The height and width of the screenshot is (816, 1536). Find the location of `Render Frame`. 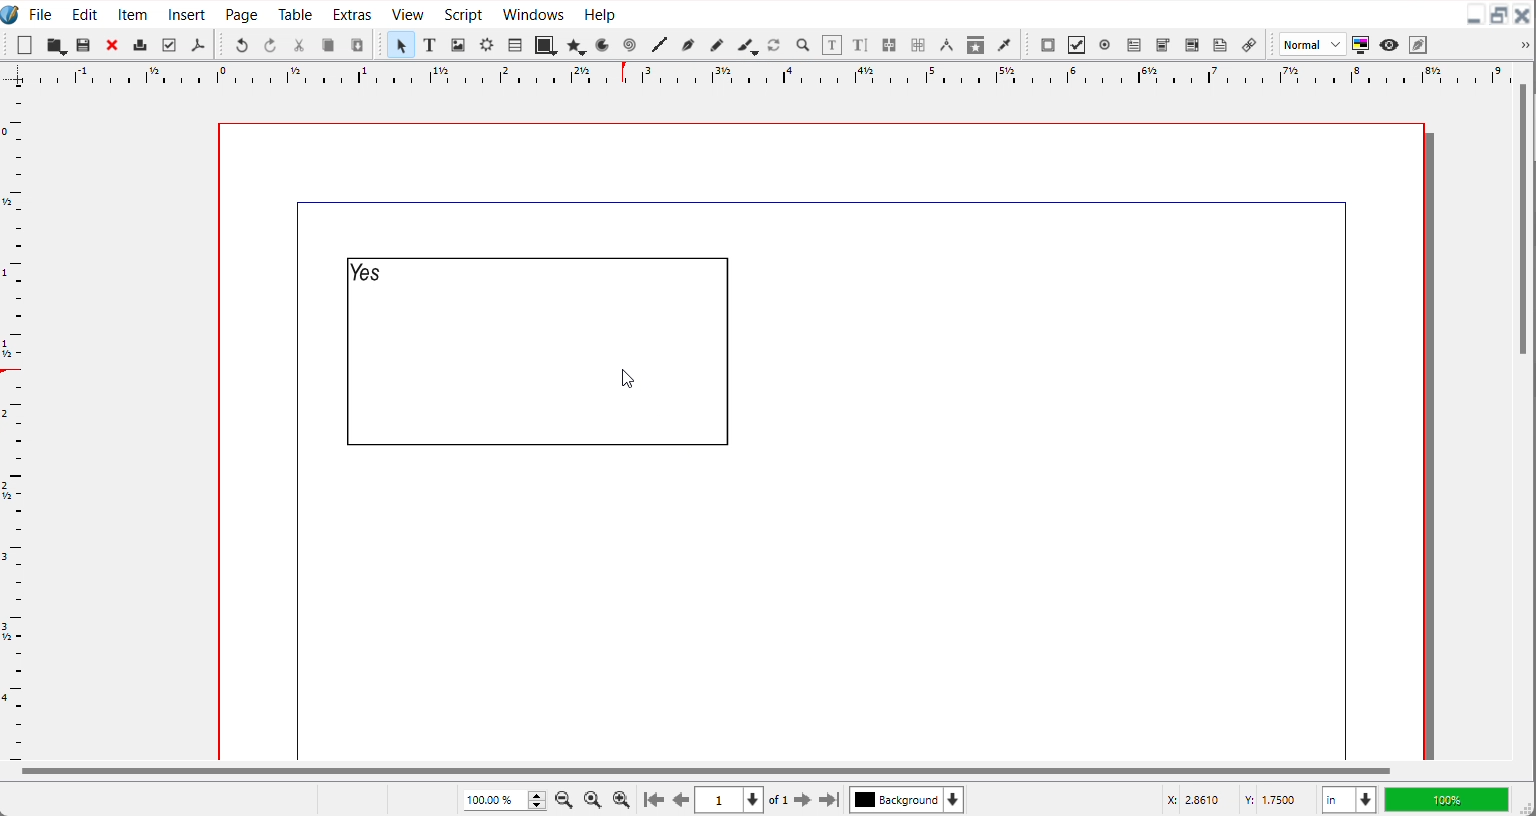

Render Frame is located at coordinates (486, 44).